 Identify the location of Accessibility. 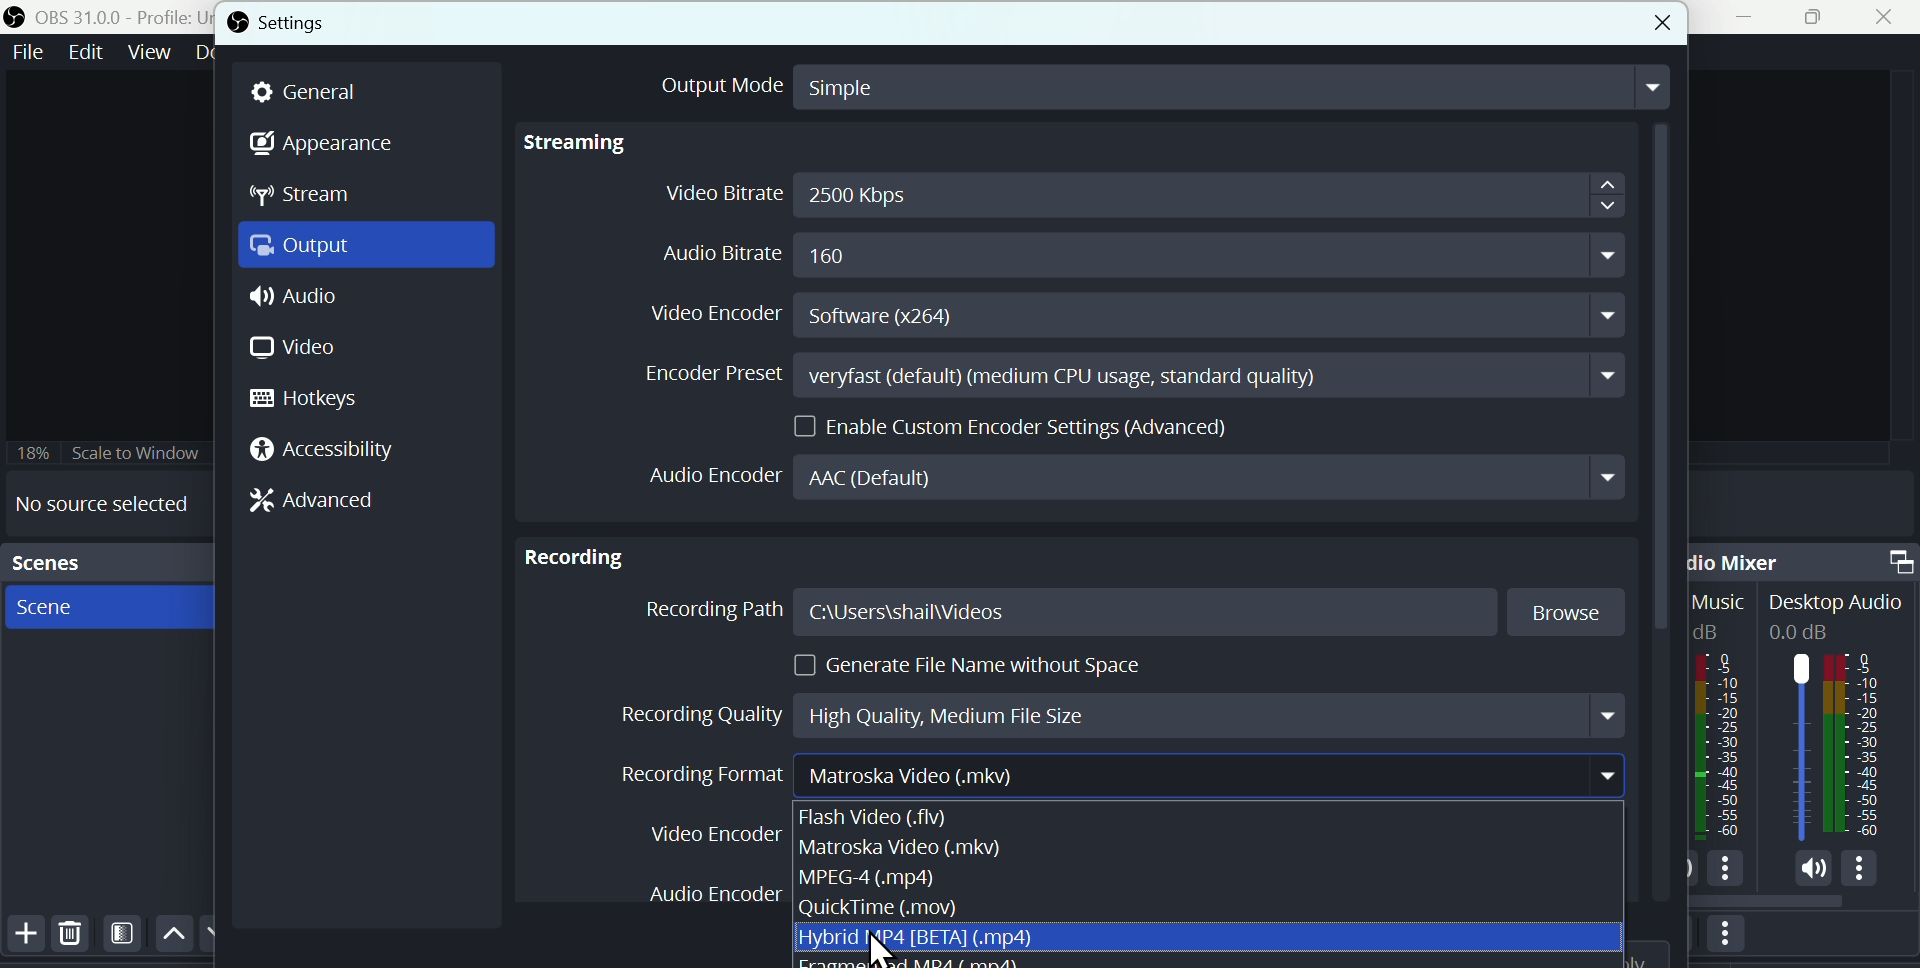
(331, 448).